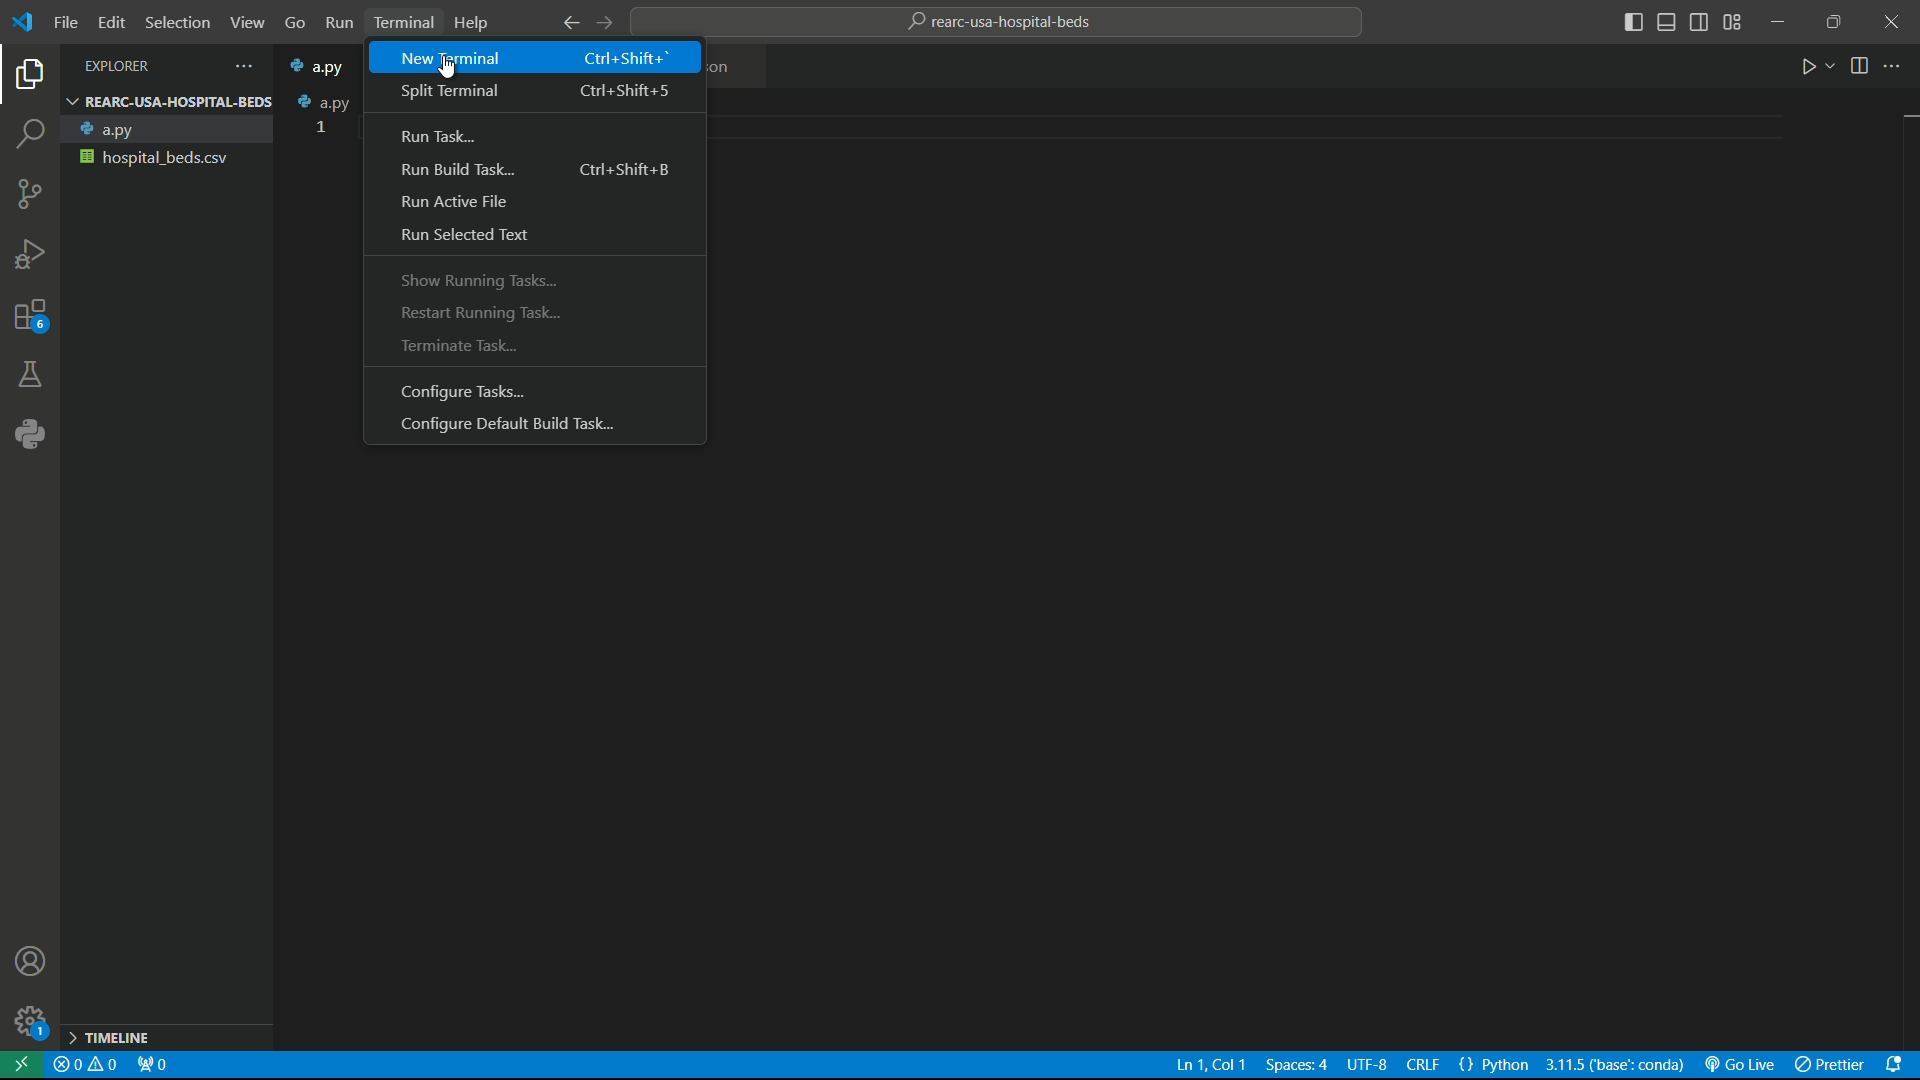 The width and height of the screenshot is (1920, 1080). I want to click on a.py, so click(326, 102).